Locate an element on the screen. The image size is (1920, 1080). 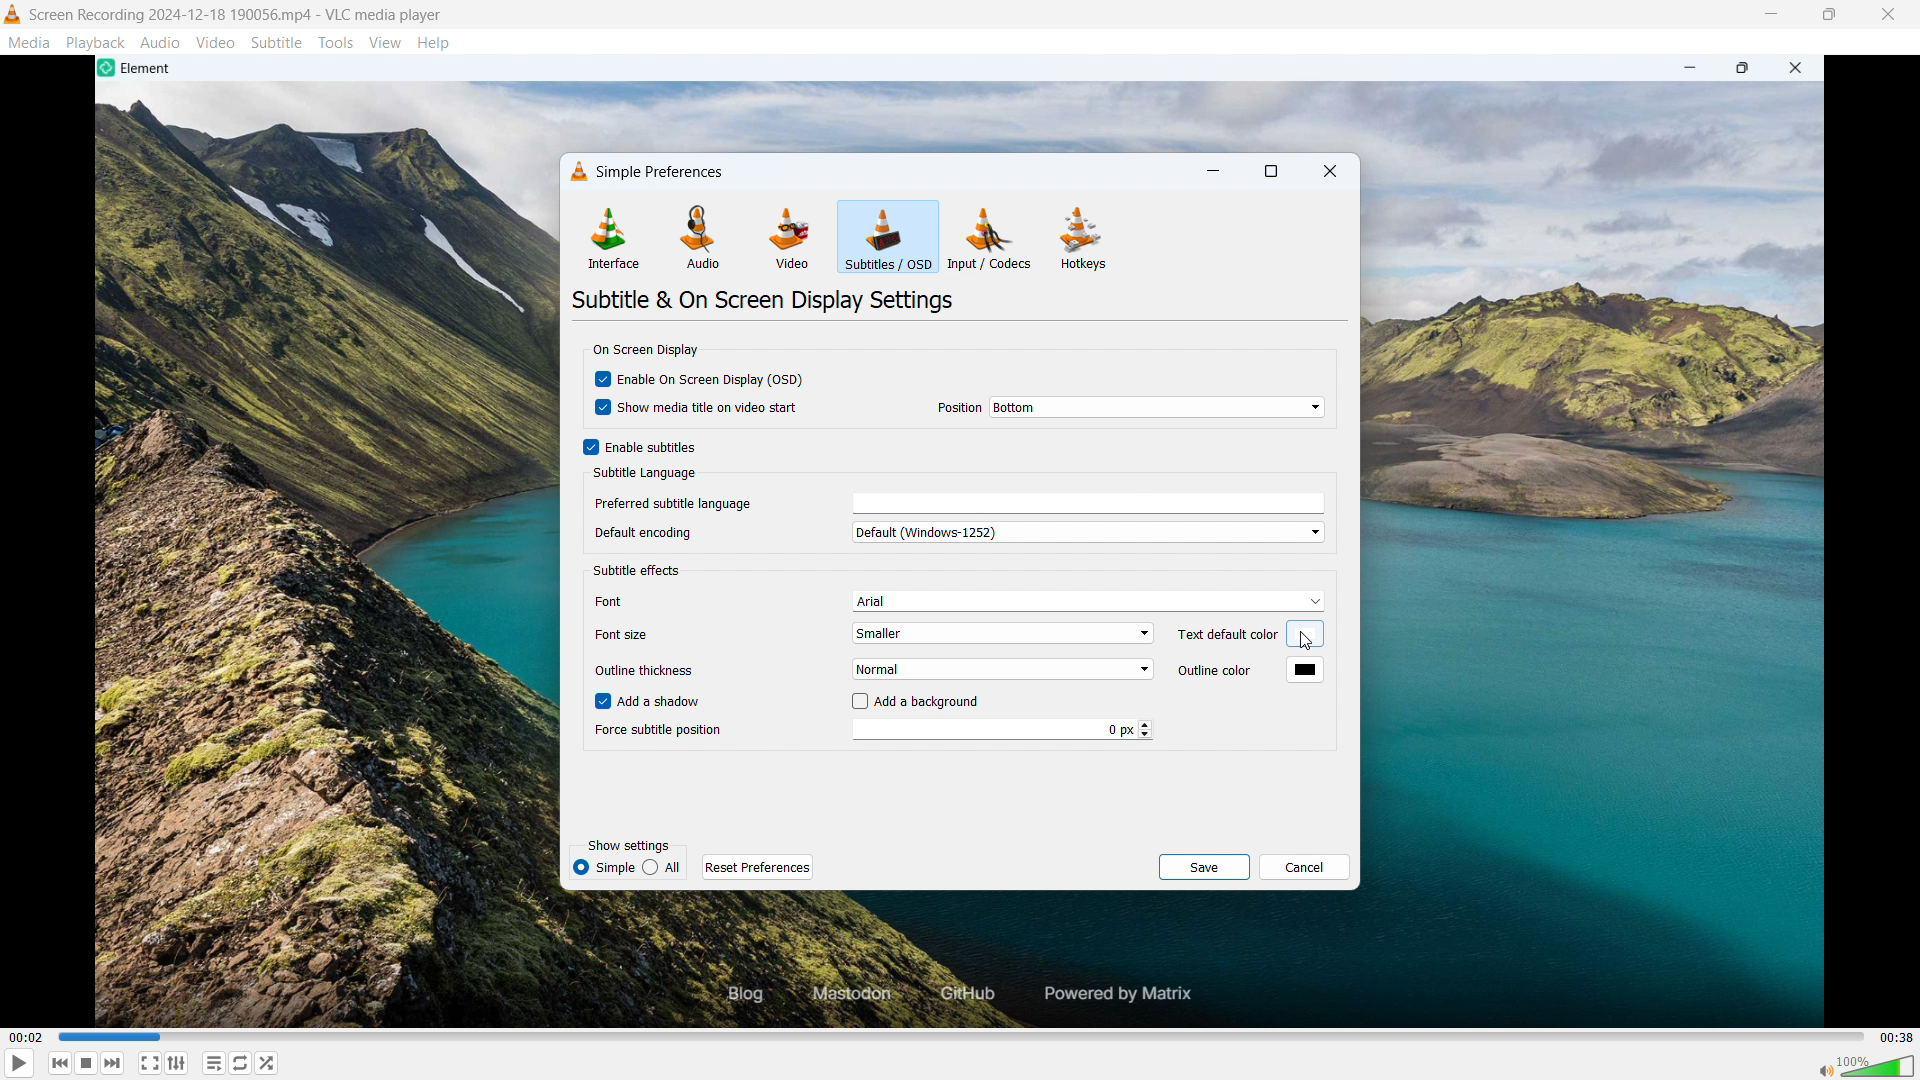
Add a background  is located at coordinates (928, 701).